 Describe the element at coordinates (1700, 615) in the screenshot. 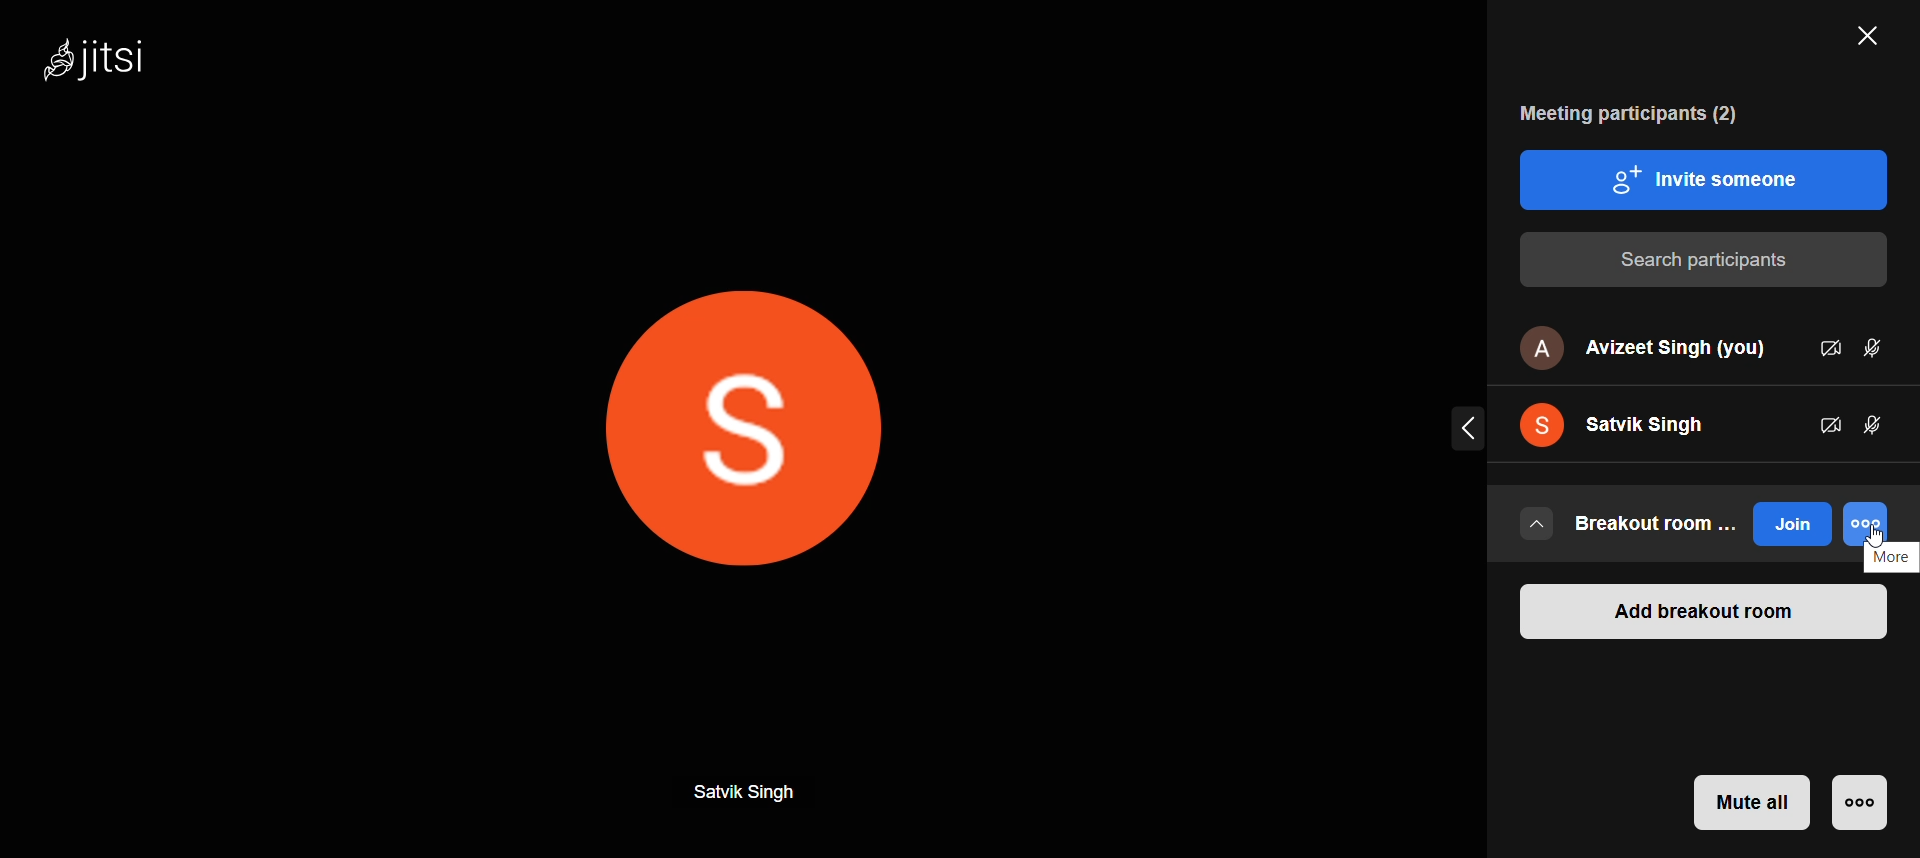

I see `add breakout room` at that location.